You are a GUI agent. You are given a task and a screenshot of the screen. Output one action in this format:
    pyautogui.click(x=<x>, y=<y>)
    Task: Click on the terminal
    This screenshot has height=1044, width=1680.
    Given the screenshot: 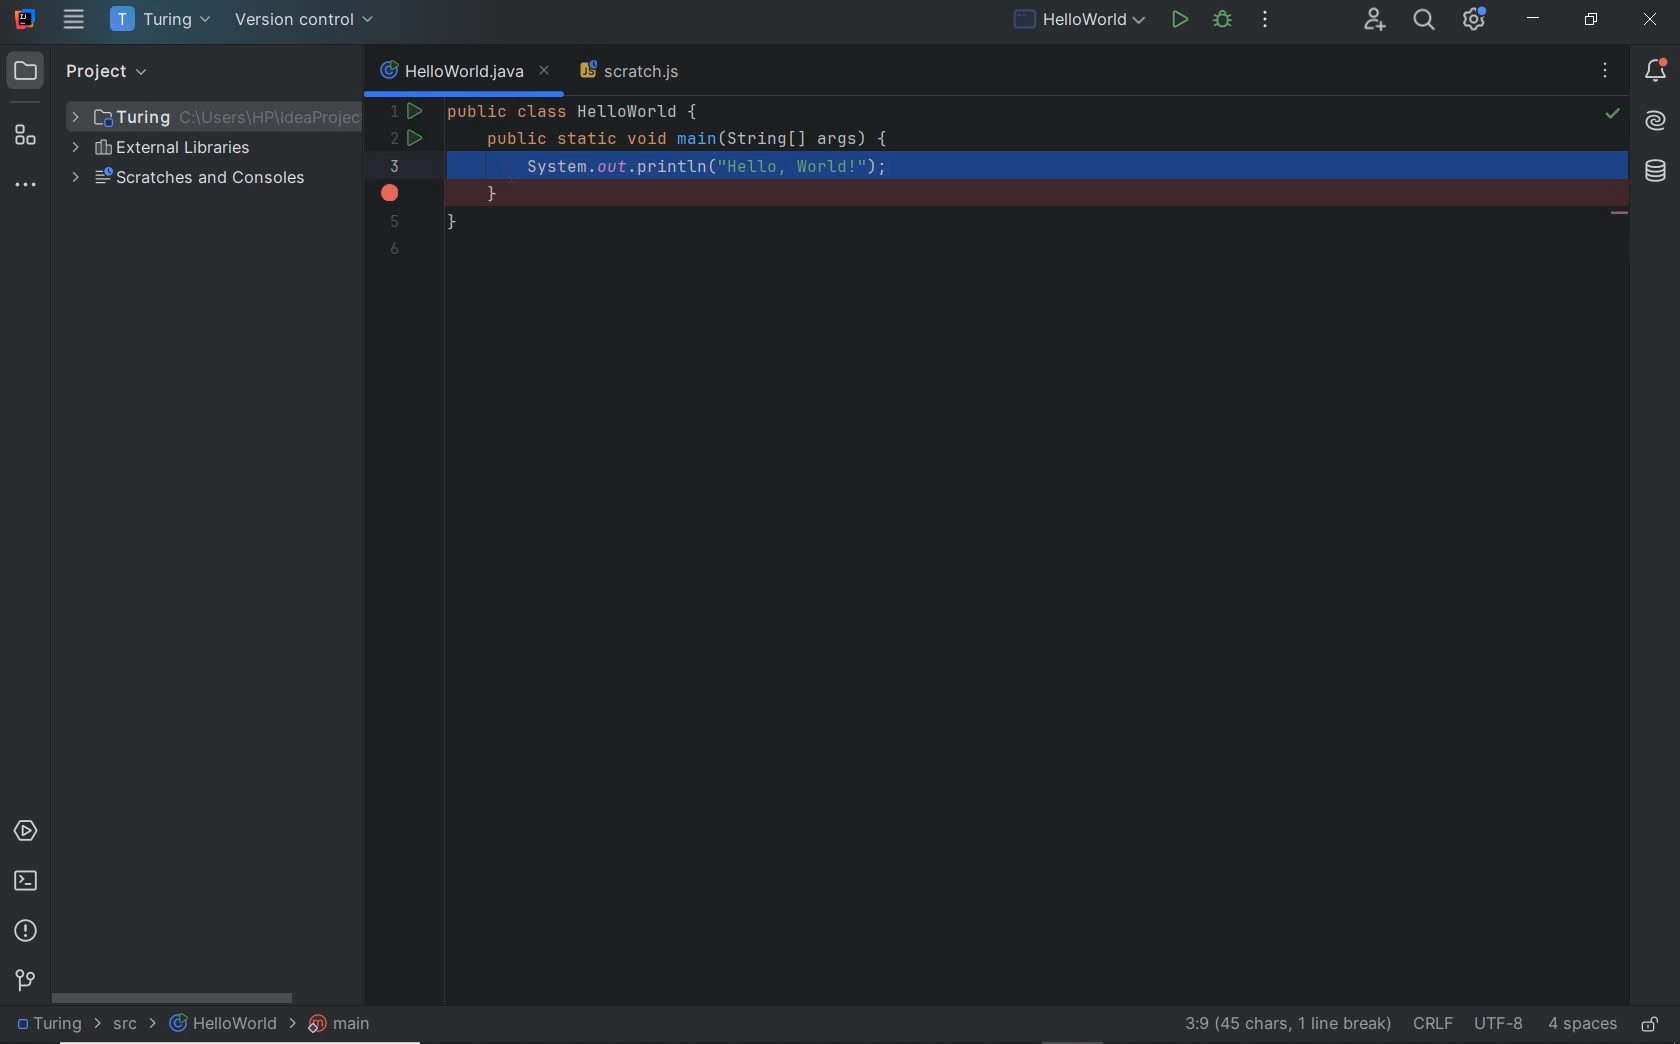 What is the action you would take?
    pyautogui.click(x=28, y=883)
    